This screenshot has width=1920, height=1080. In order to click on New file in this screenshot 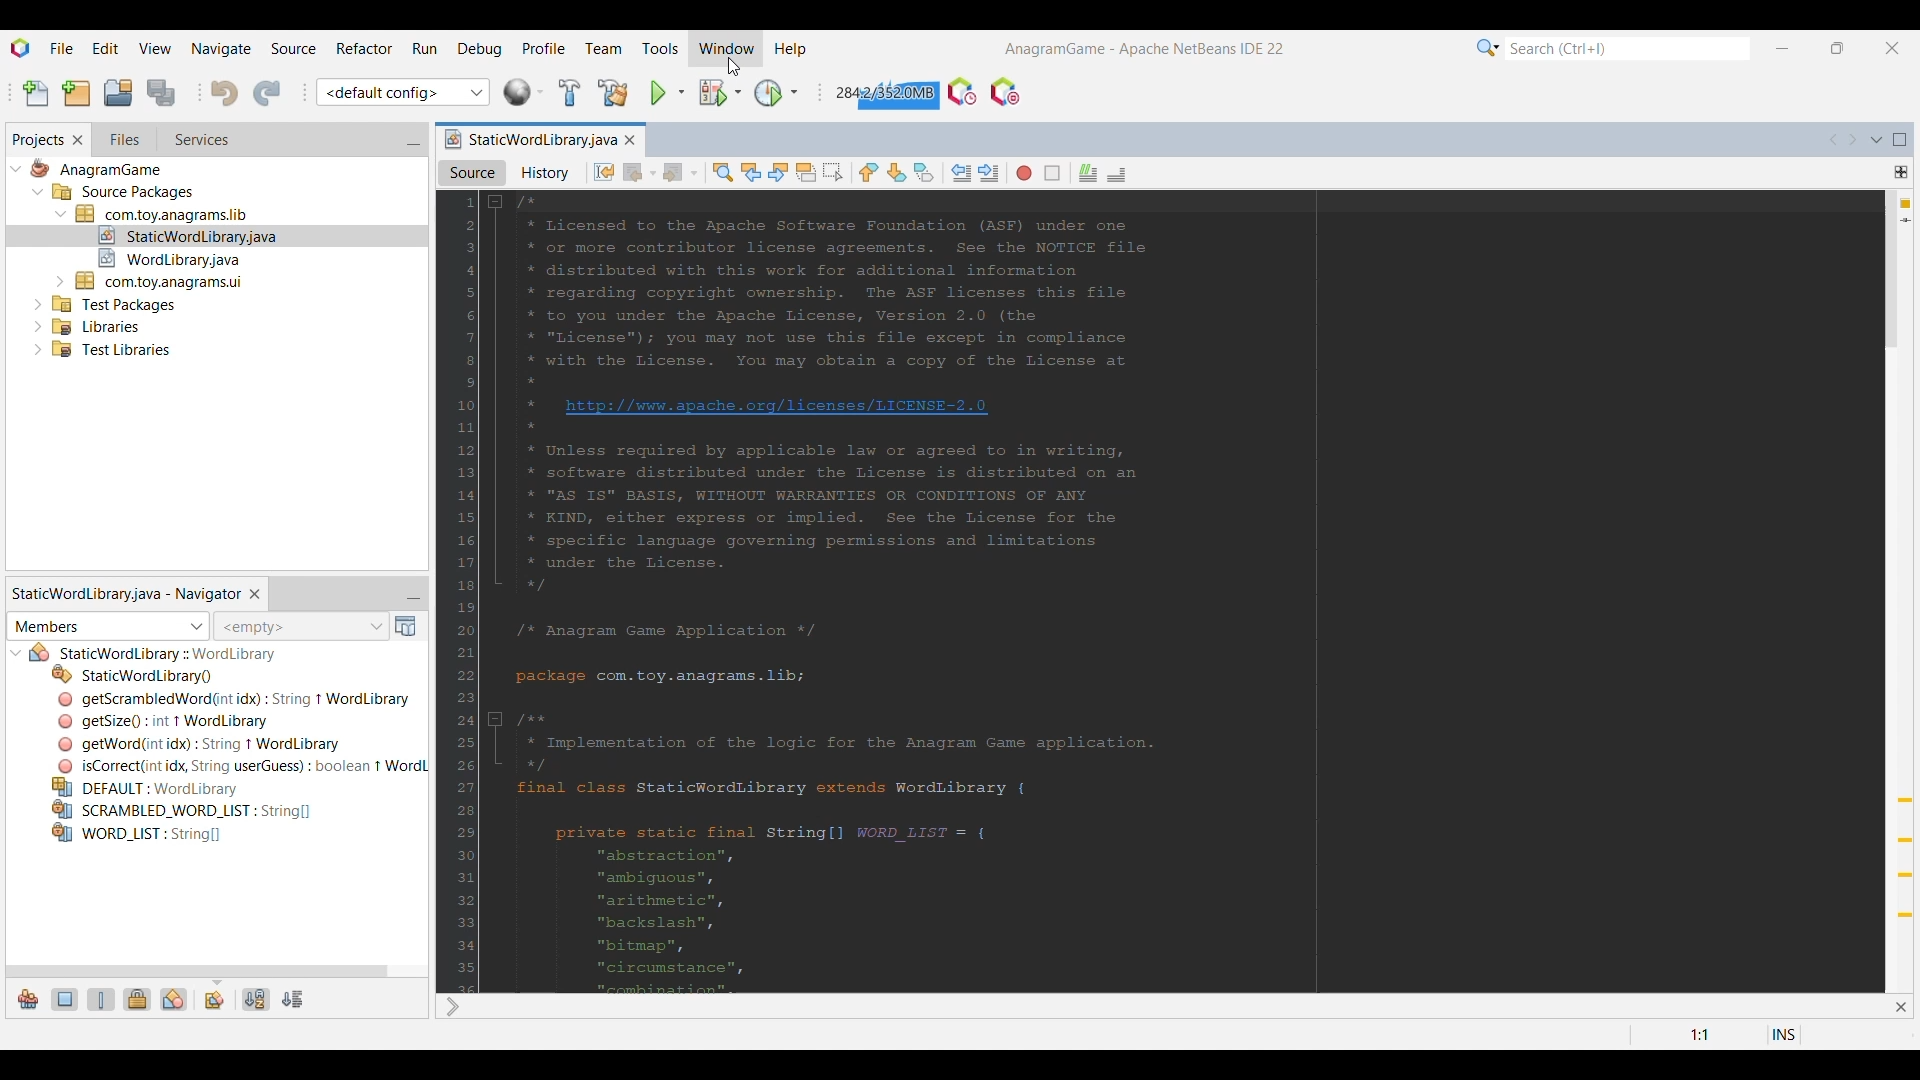, I will do `click(36, 94)`.